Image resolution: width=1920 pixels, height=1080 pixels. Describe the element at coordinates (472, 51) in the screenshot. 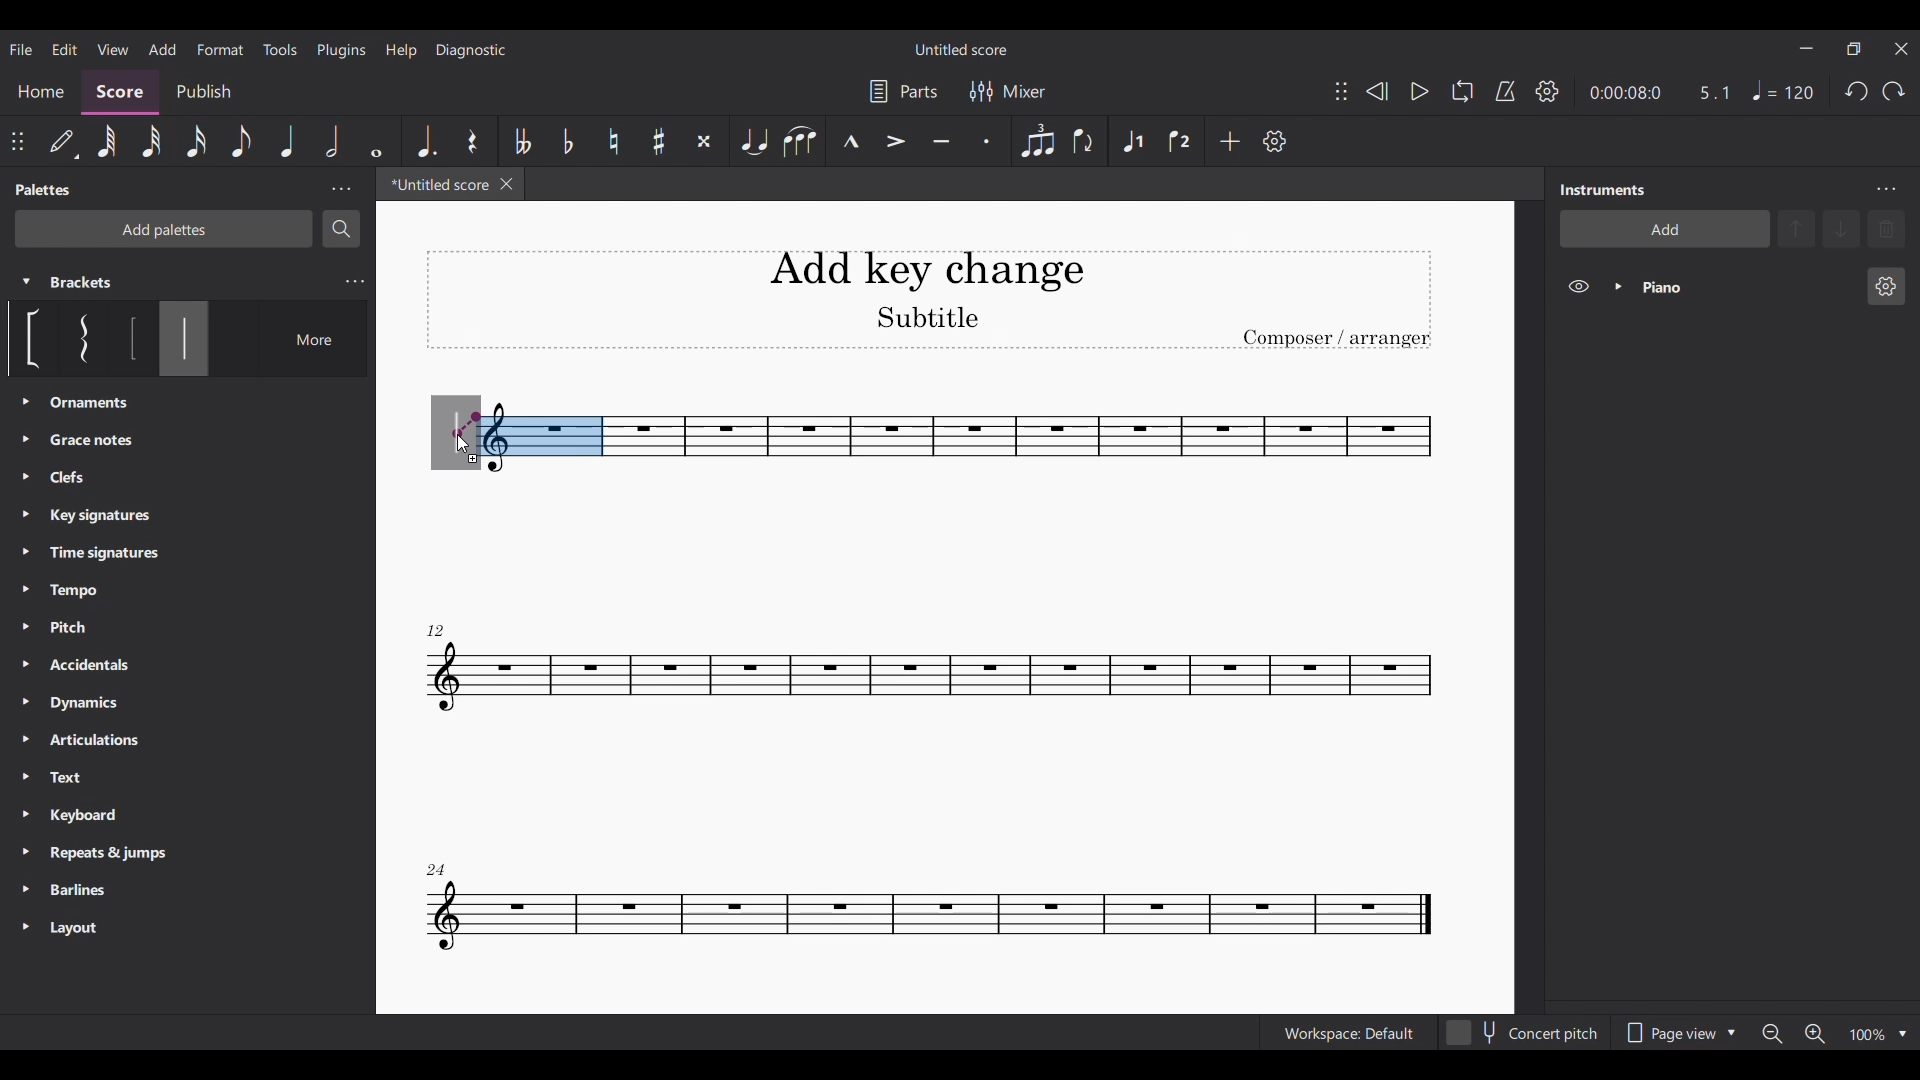

I see `Diagnostic menu` at that location.